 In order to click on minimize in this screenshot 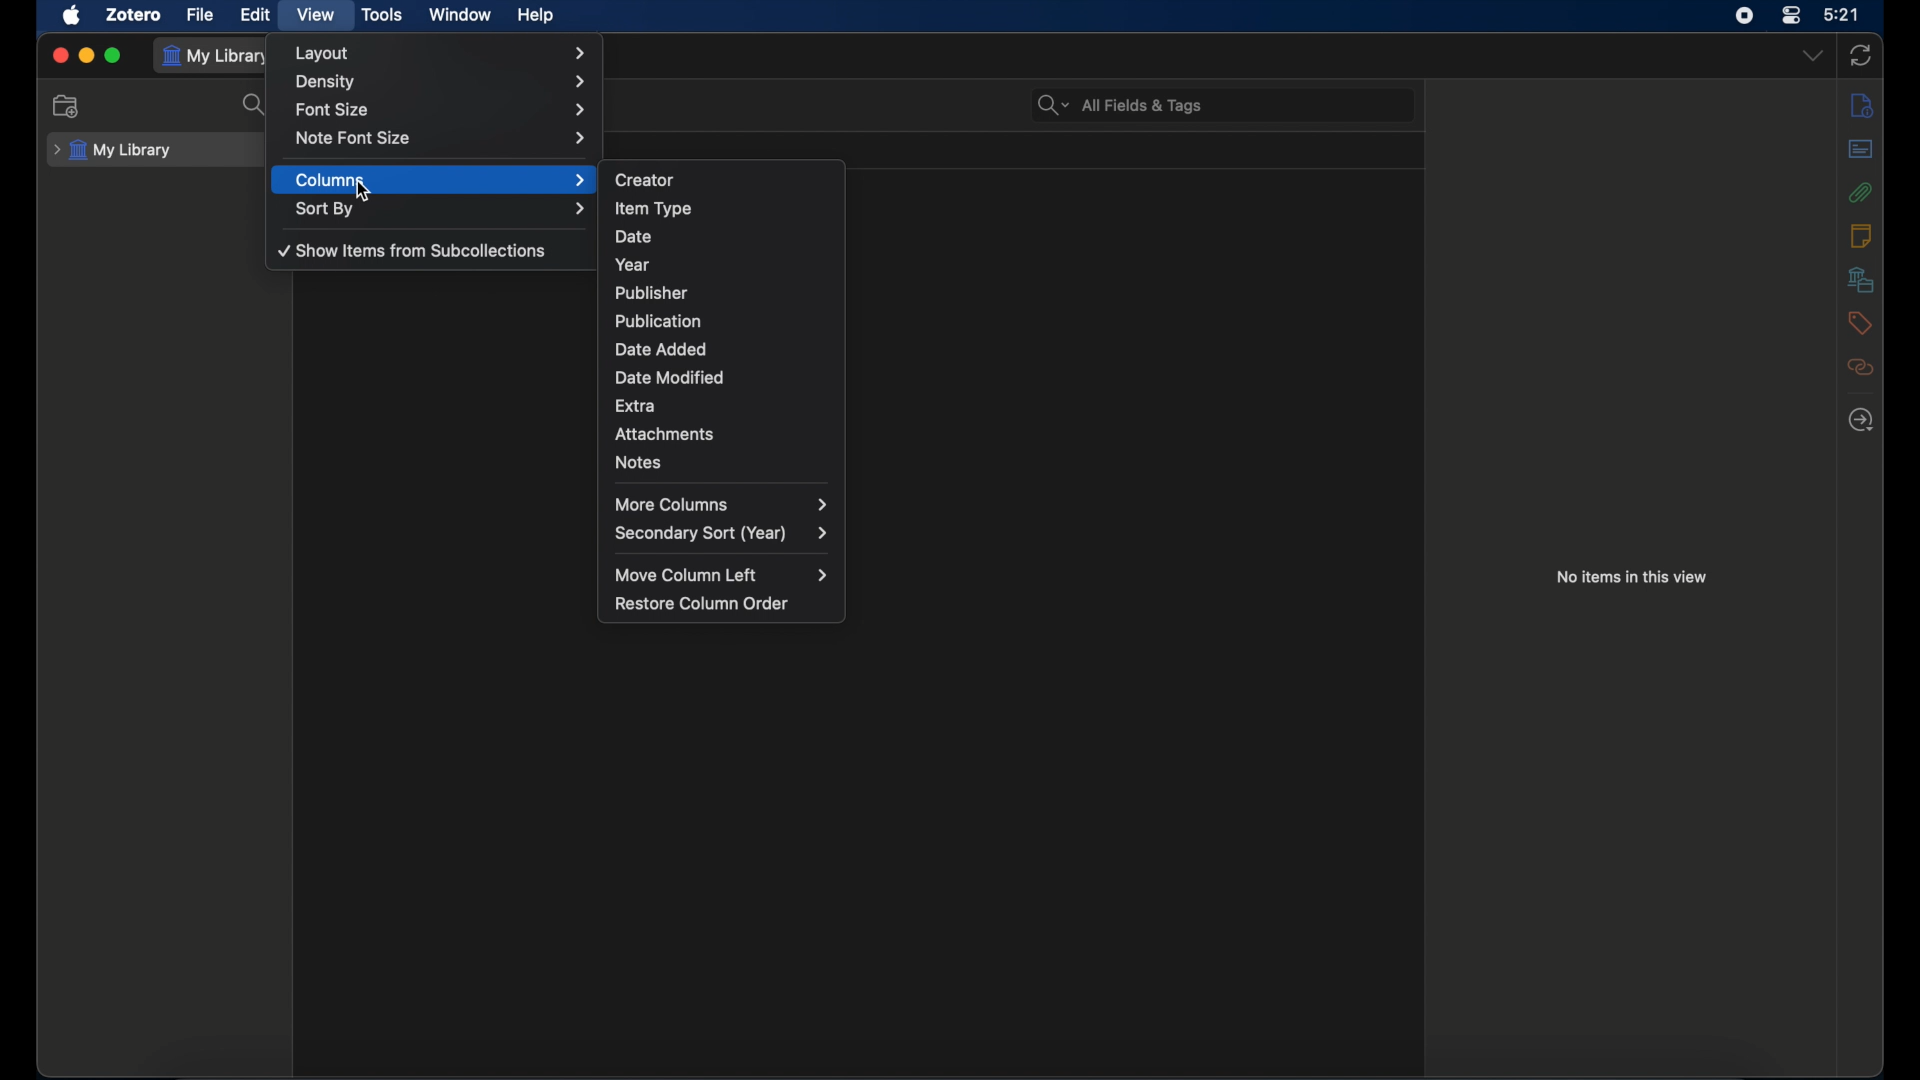, I will do `click(86, 55)`.